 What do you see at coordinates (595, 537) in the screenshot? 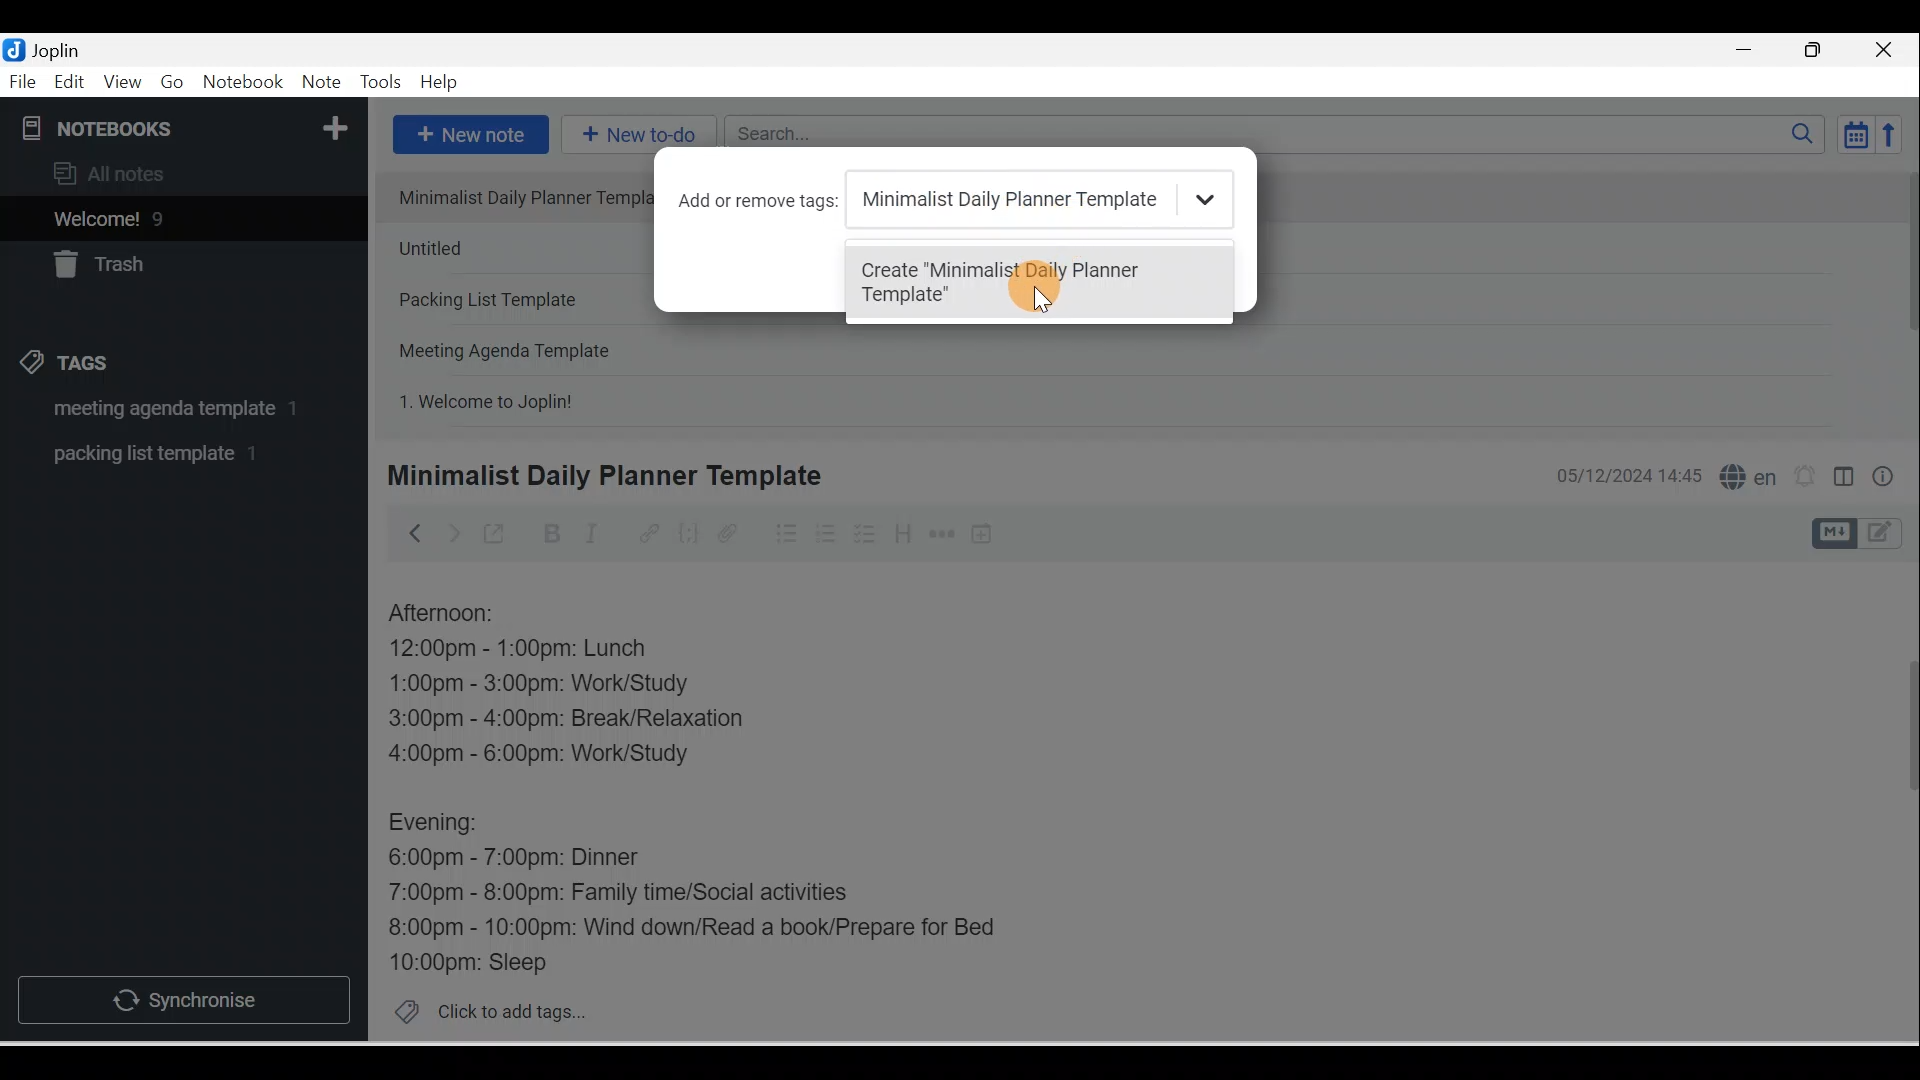
I see `Italic` at bounding box center [595, 537].